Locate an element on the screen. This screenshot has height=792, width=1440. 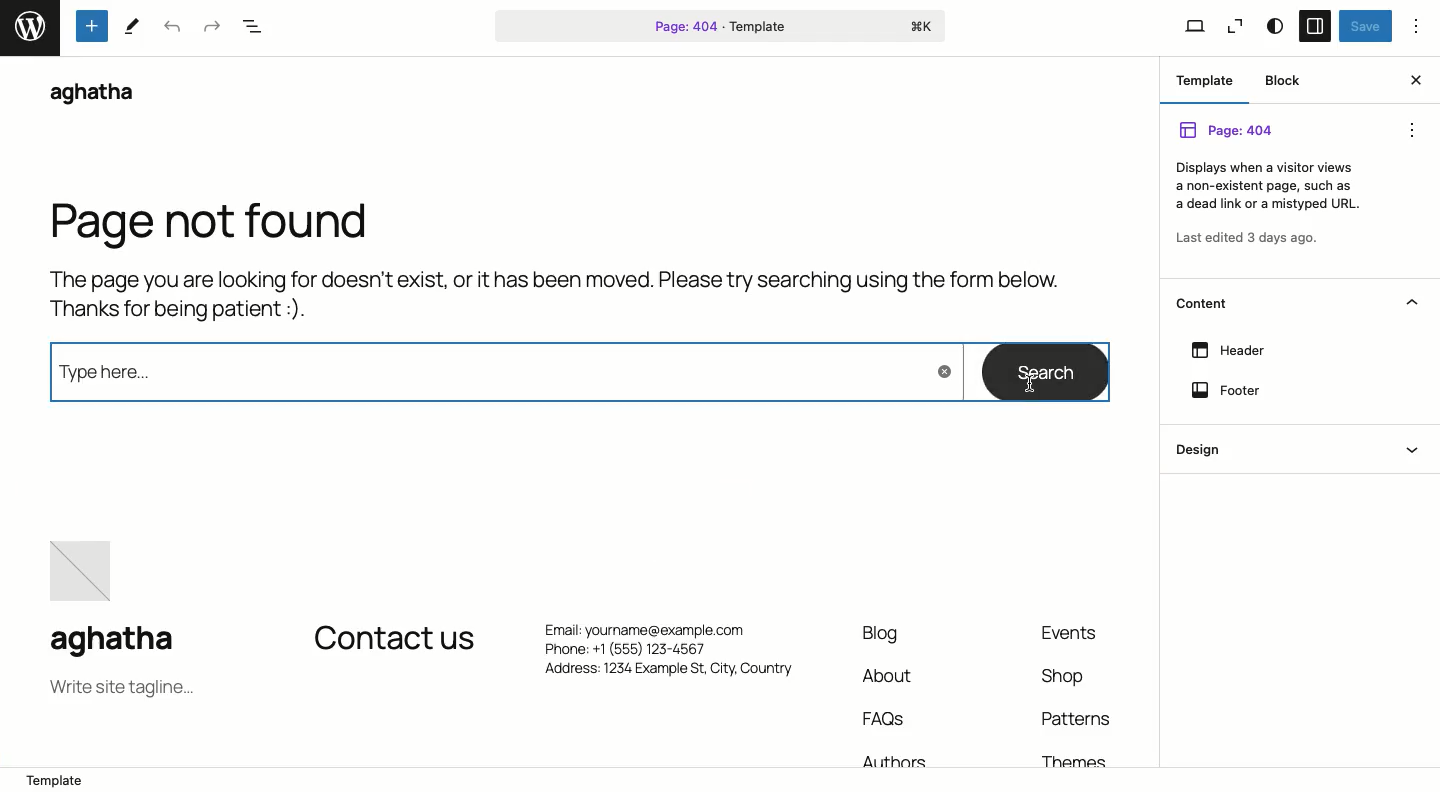
Document overview is located at coordinates (252, 27).